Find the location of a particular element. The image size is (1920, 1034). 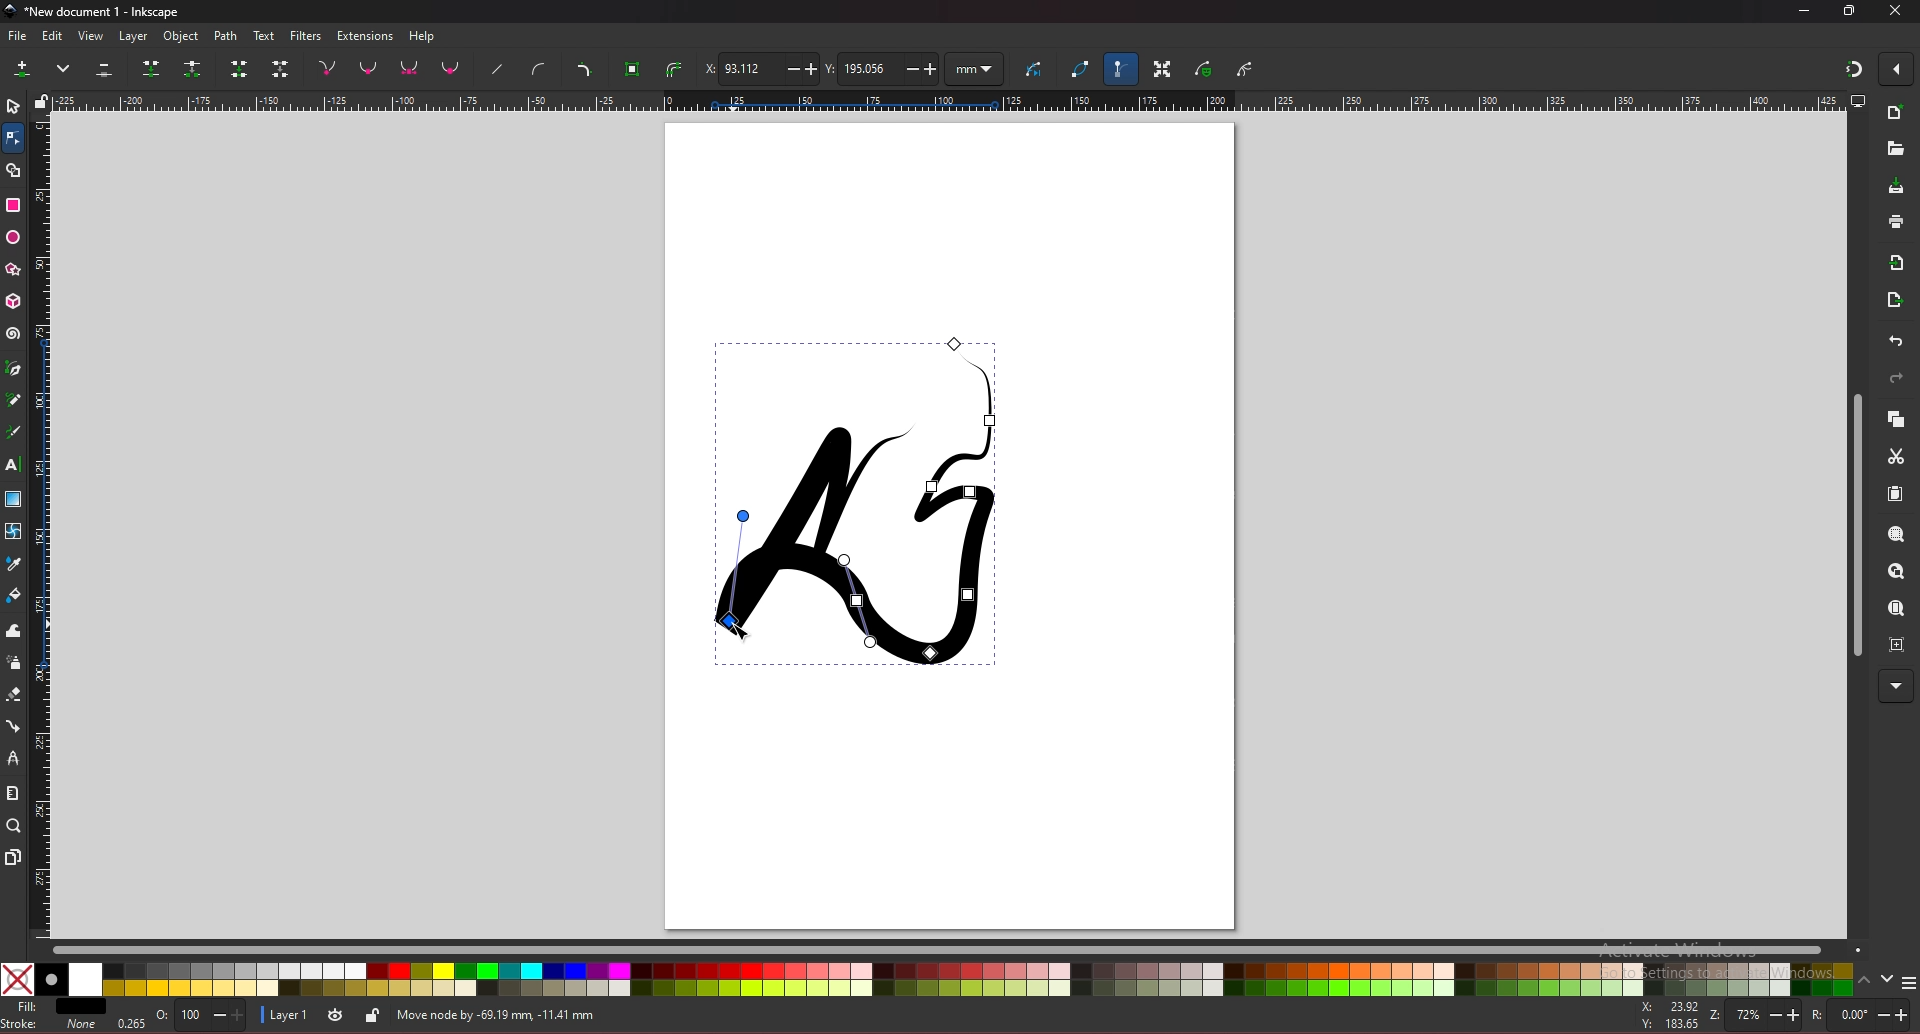

selector is located at coordinates (13, 106).